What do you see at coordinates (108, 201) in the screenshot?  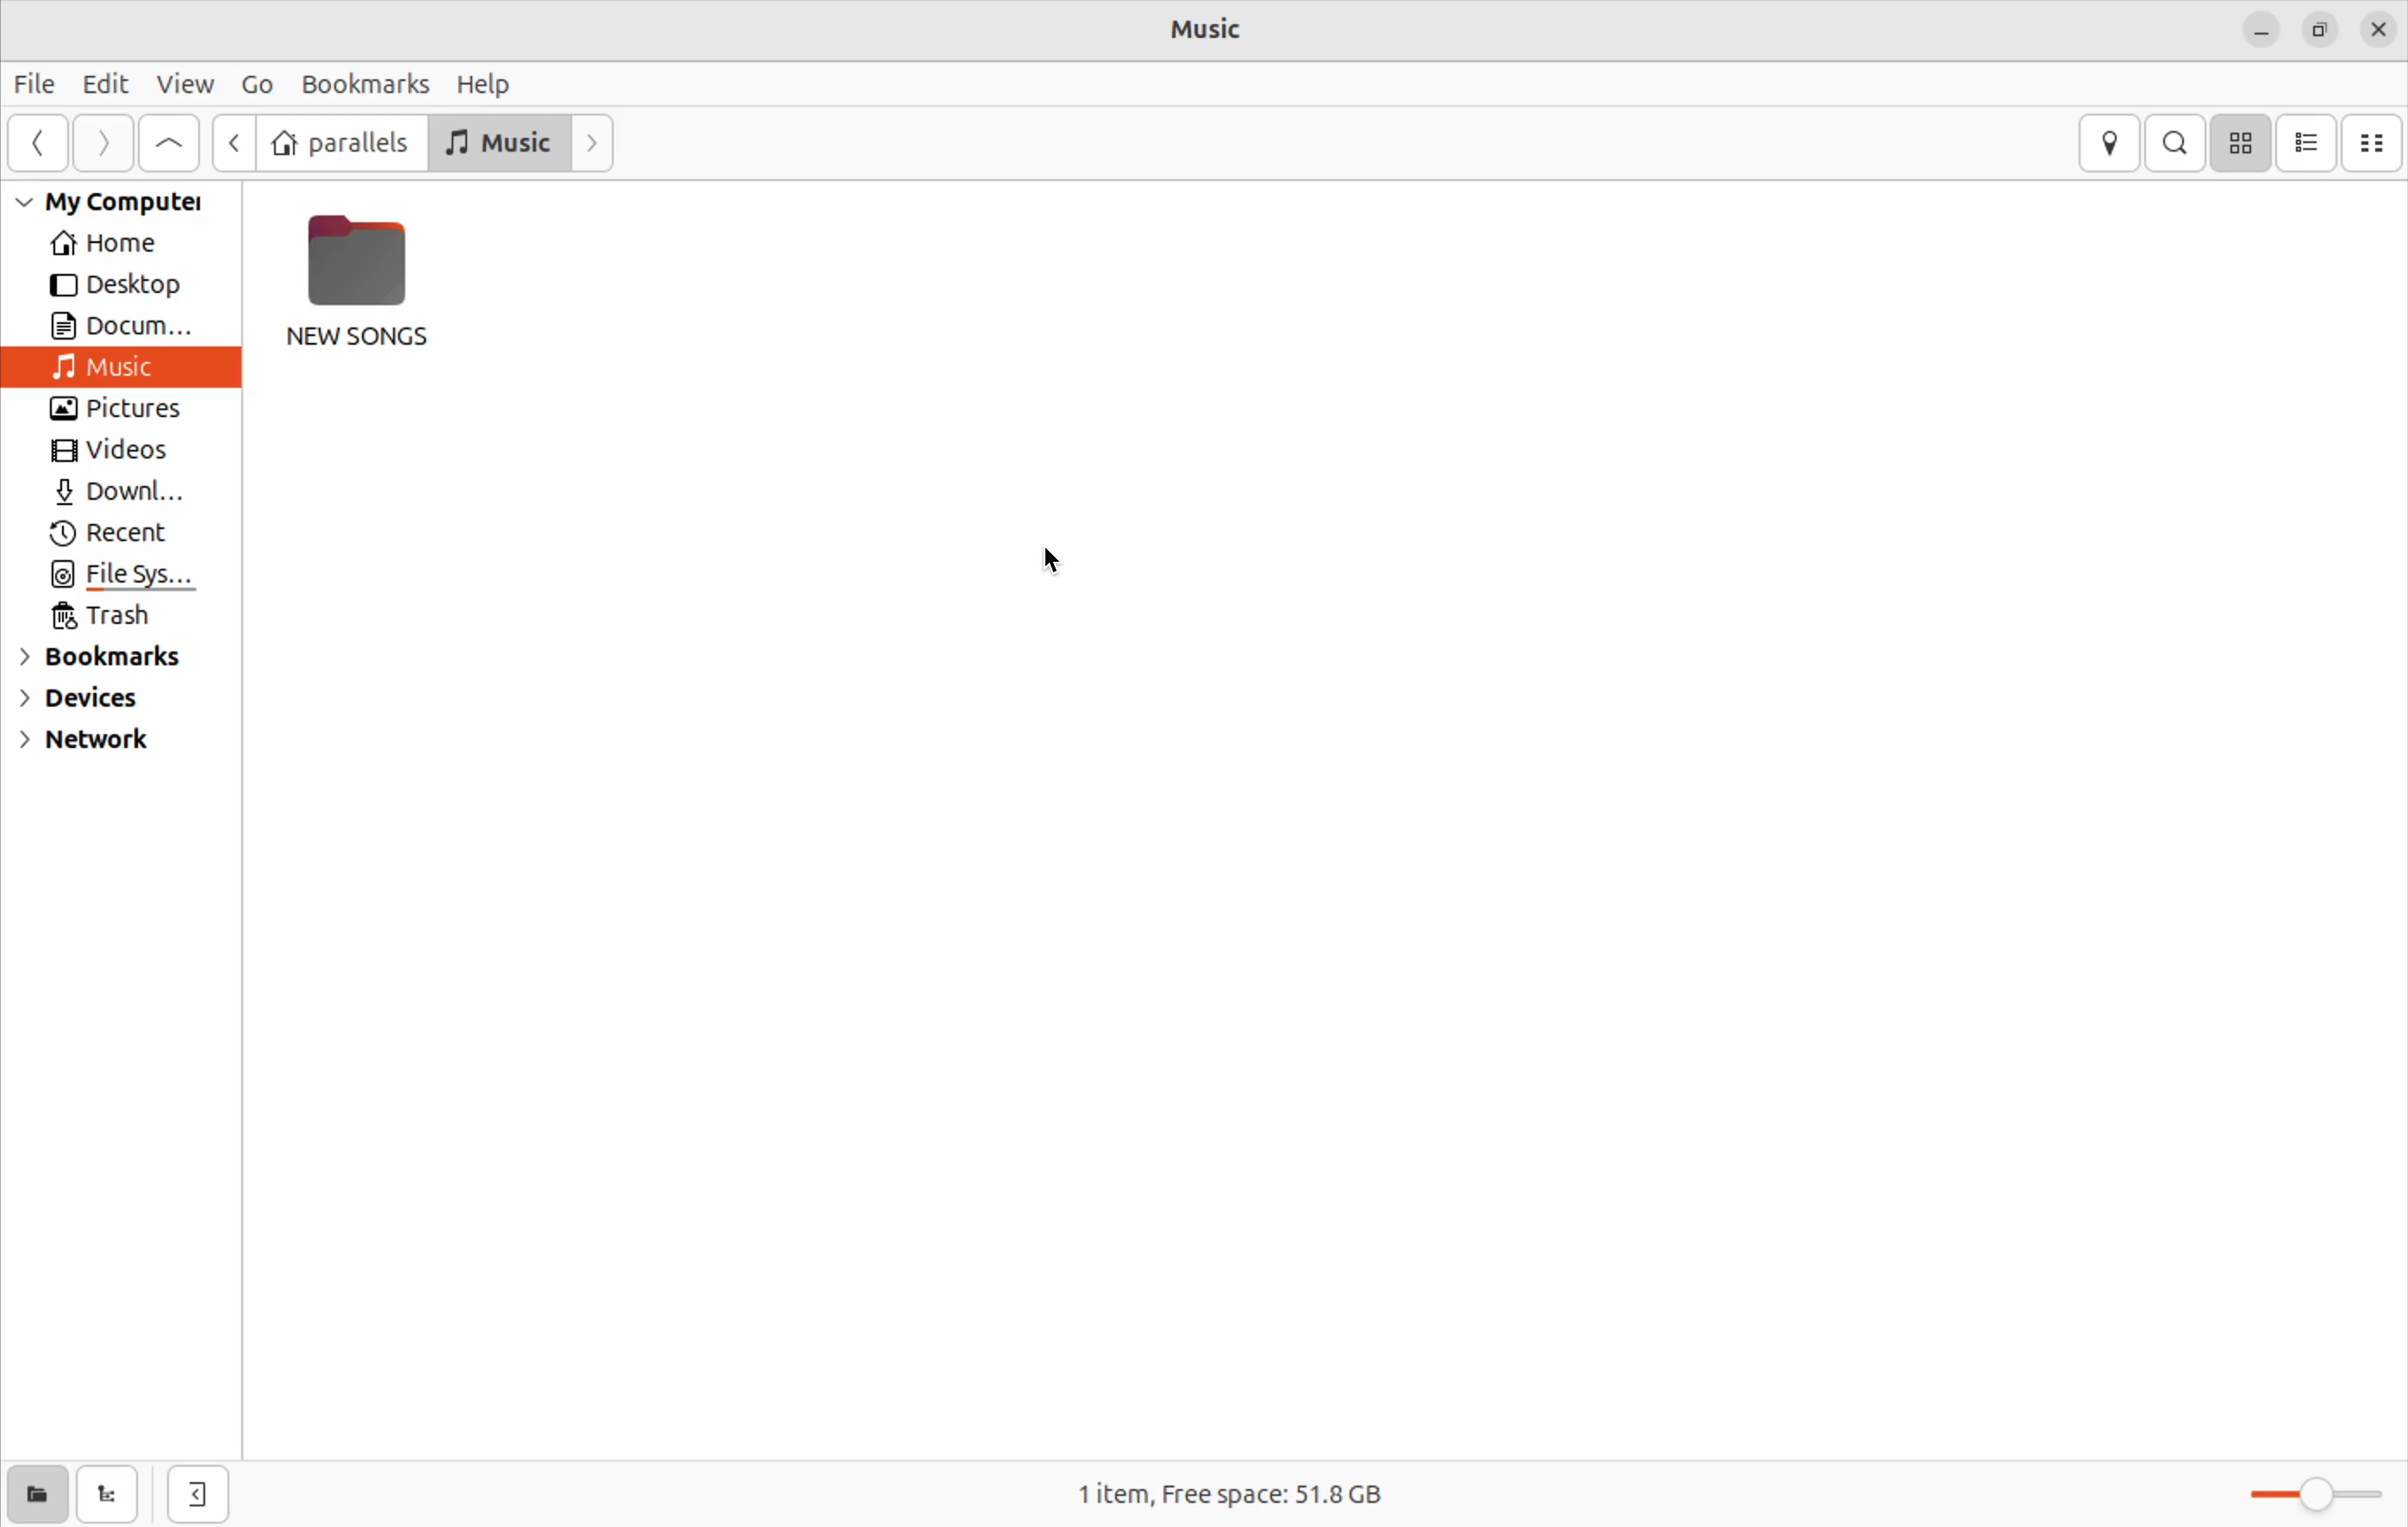 I see `My Computer` at bounding box center [108, 201].